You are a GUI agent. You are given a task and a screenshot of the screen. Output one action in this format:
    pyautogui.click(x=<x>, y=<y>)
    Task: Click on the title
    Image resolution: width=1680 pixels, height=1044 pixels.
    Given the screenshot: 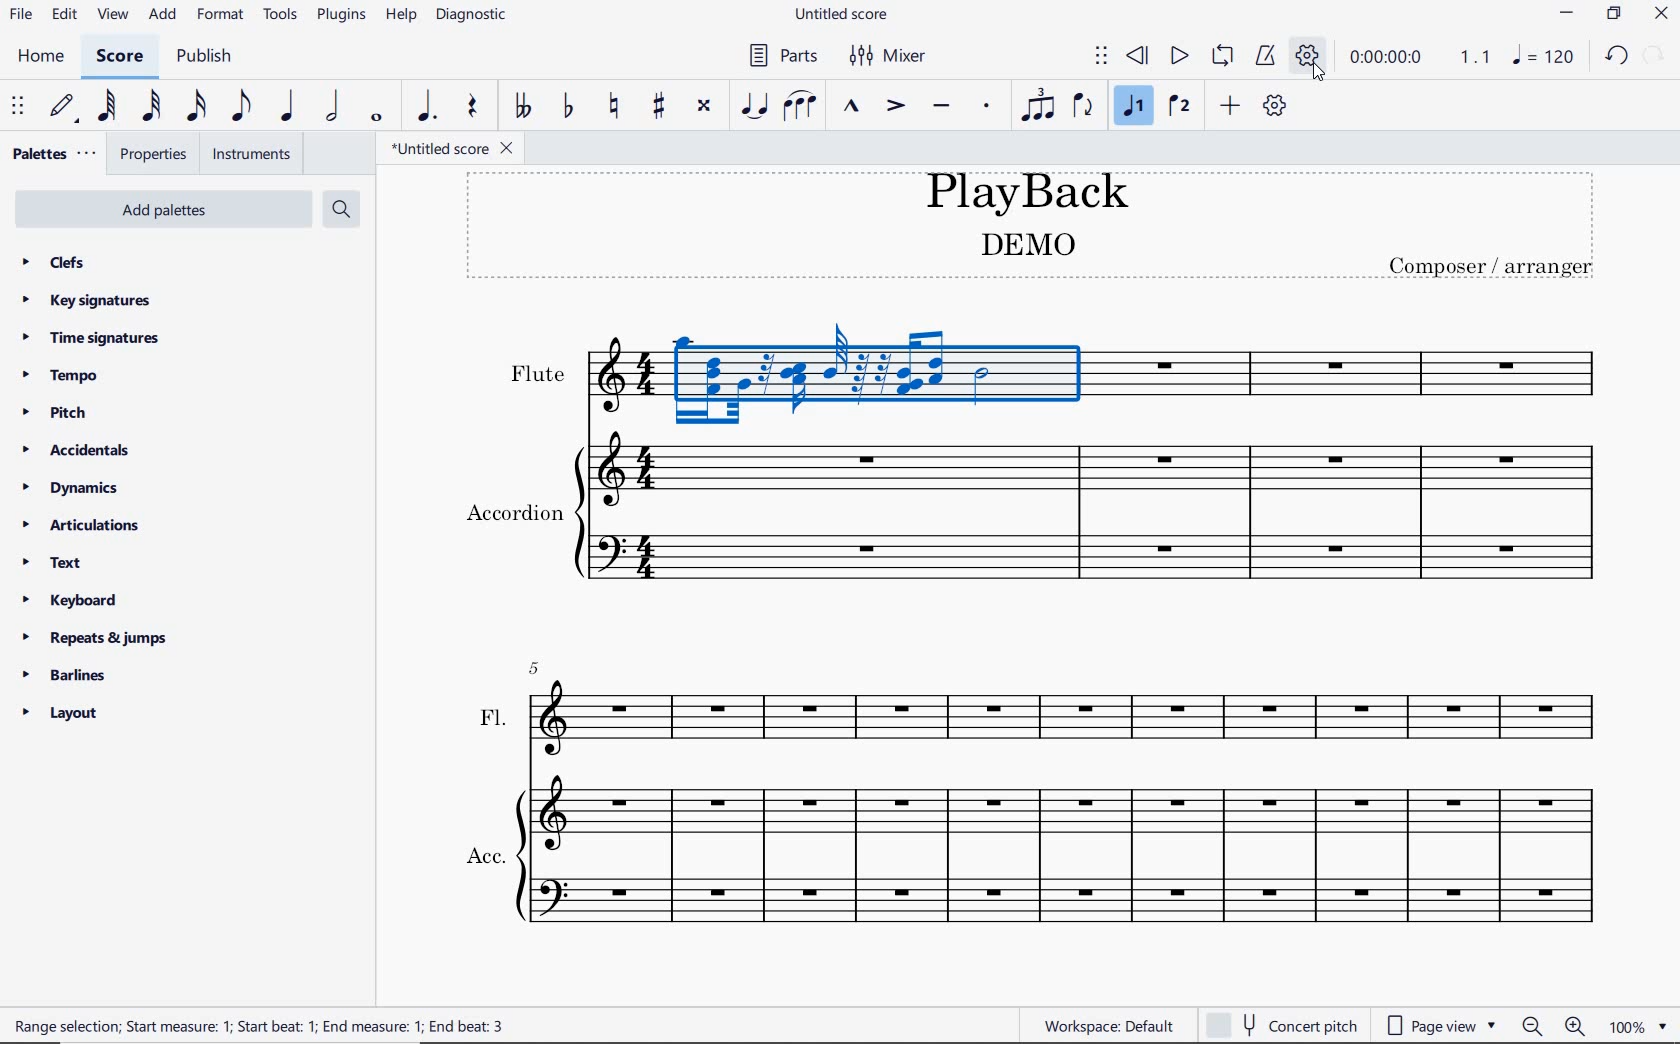 What is the action you would take?
    pyautogui.click(x=1034, y=225)
    